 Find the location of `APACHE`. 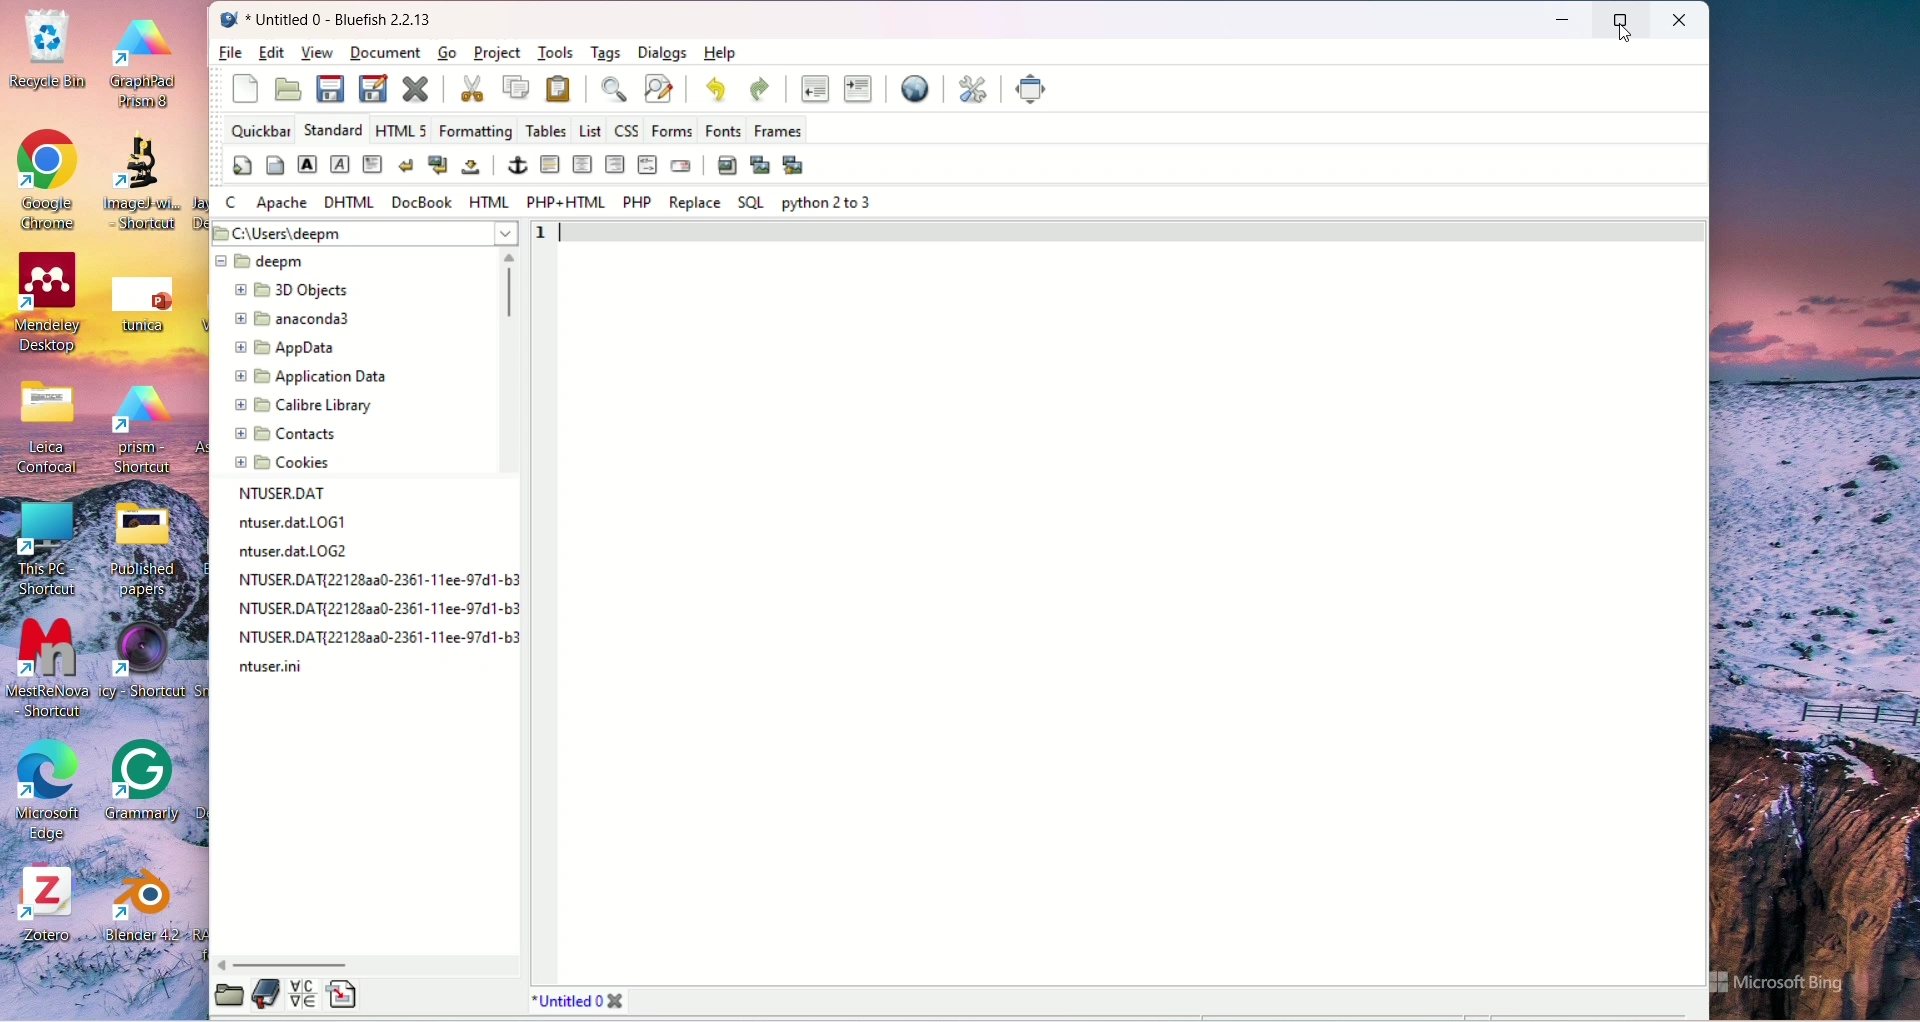

APACHE is located at coordinates (284, 204).